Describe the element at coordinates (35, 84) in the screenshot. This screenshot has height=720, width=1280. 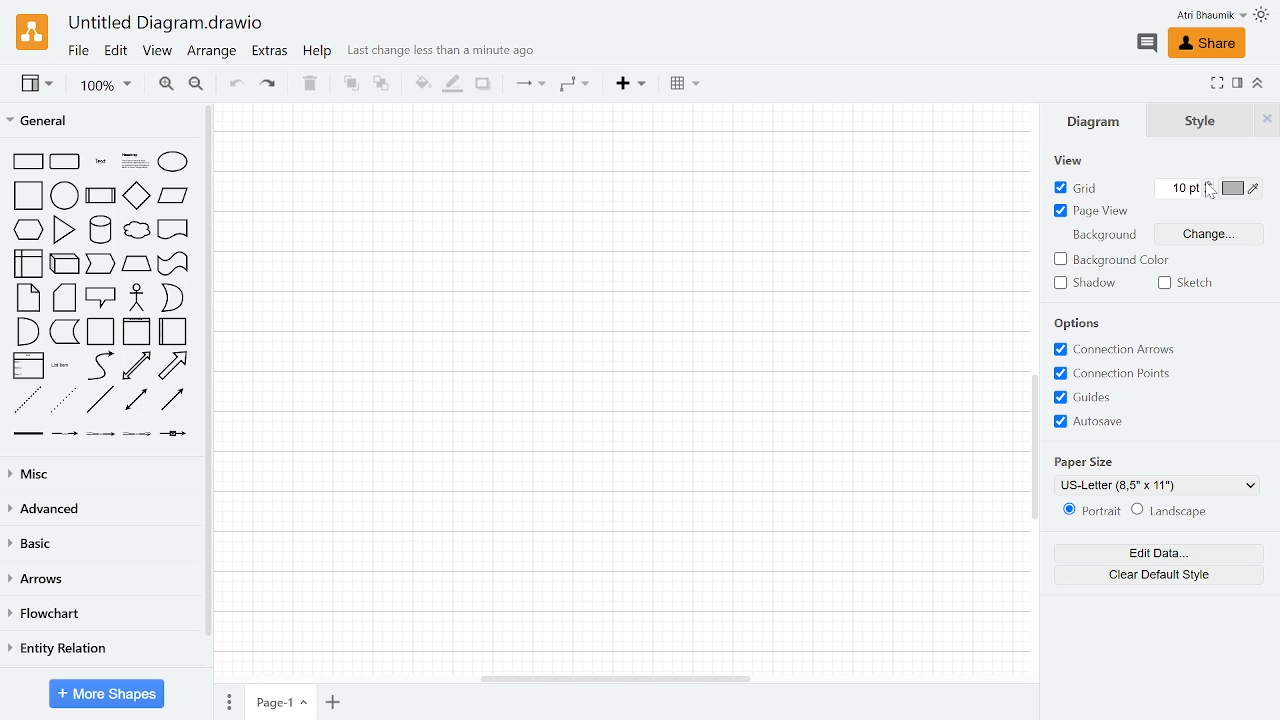
I see `View` at that location.